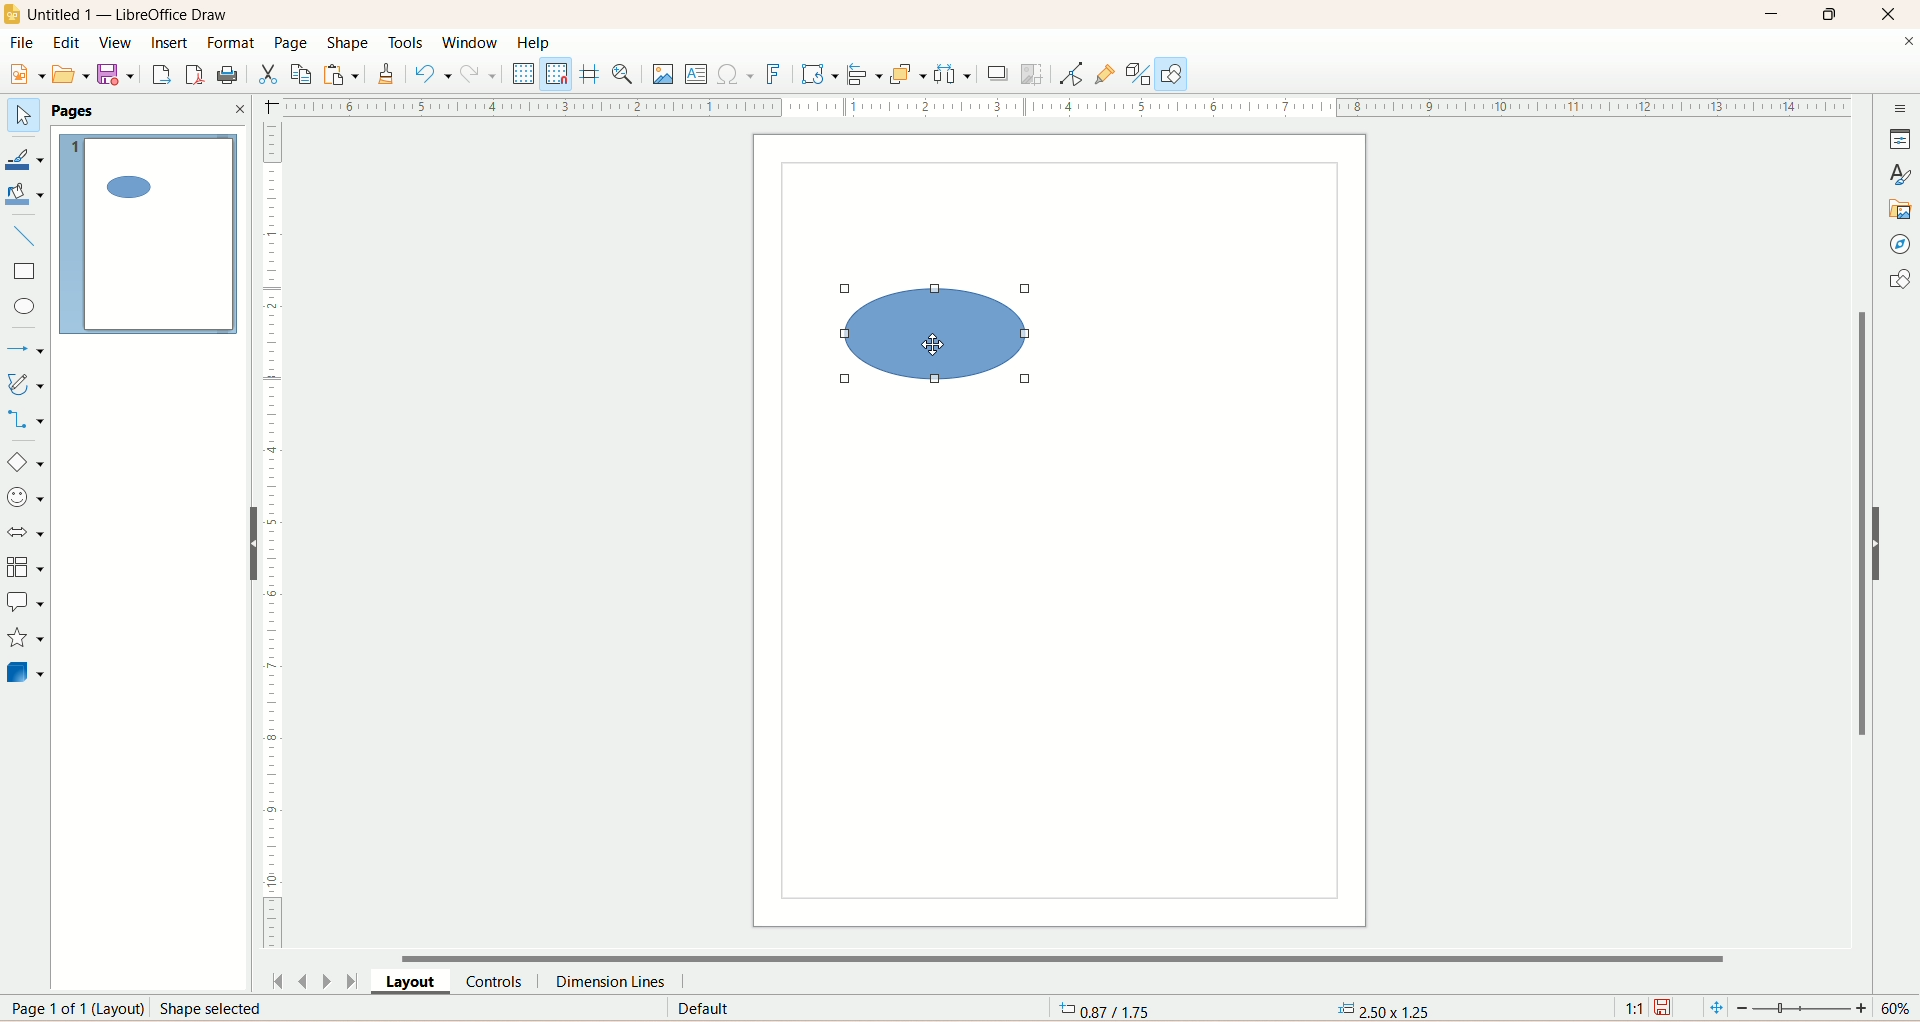 This screenshot has width=1920, height=1022. Describe the element at coordinates (131, 13) in the screenshot. I see `title` at that location.